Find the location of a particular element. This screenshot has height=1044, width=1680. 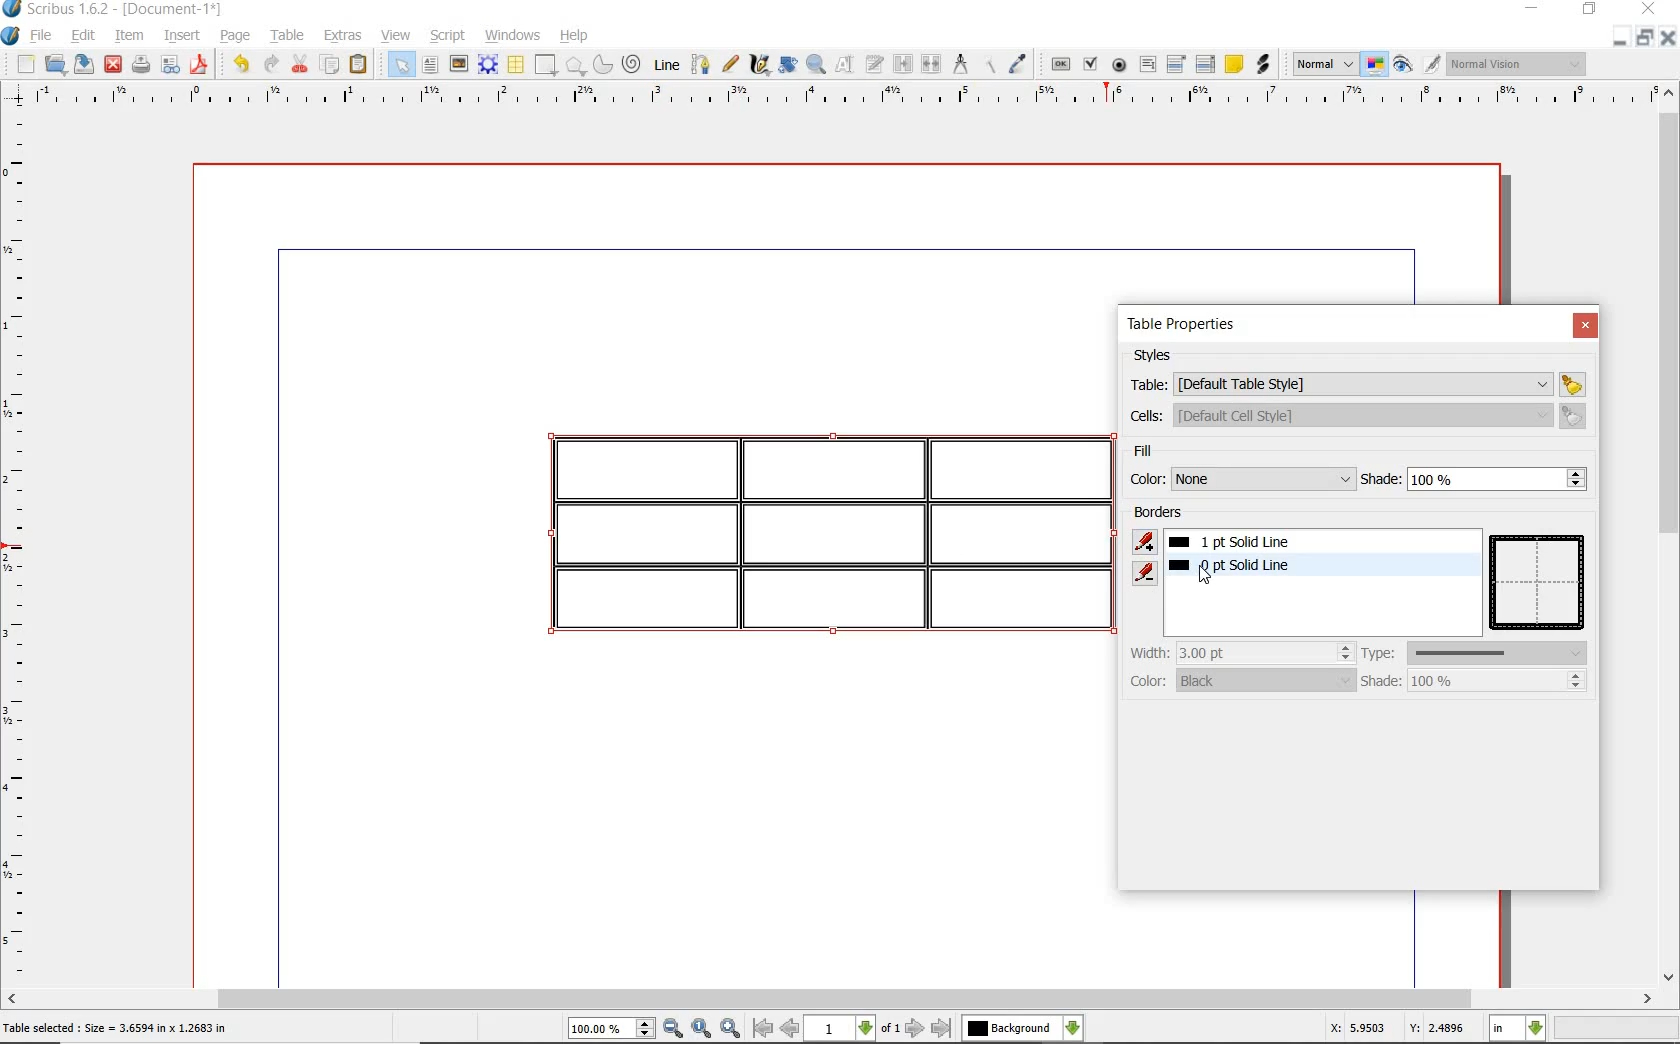

styles is located at coordinates (1159, 356).